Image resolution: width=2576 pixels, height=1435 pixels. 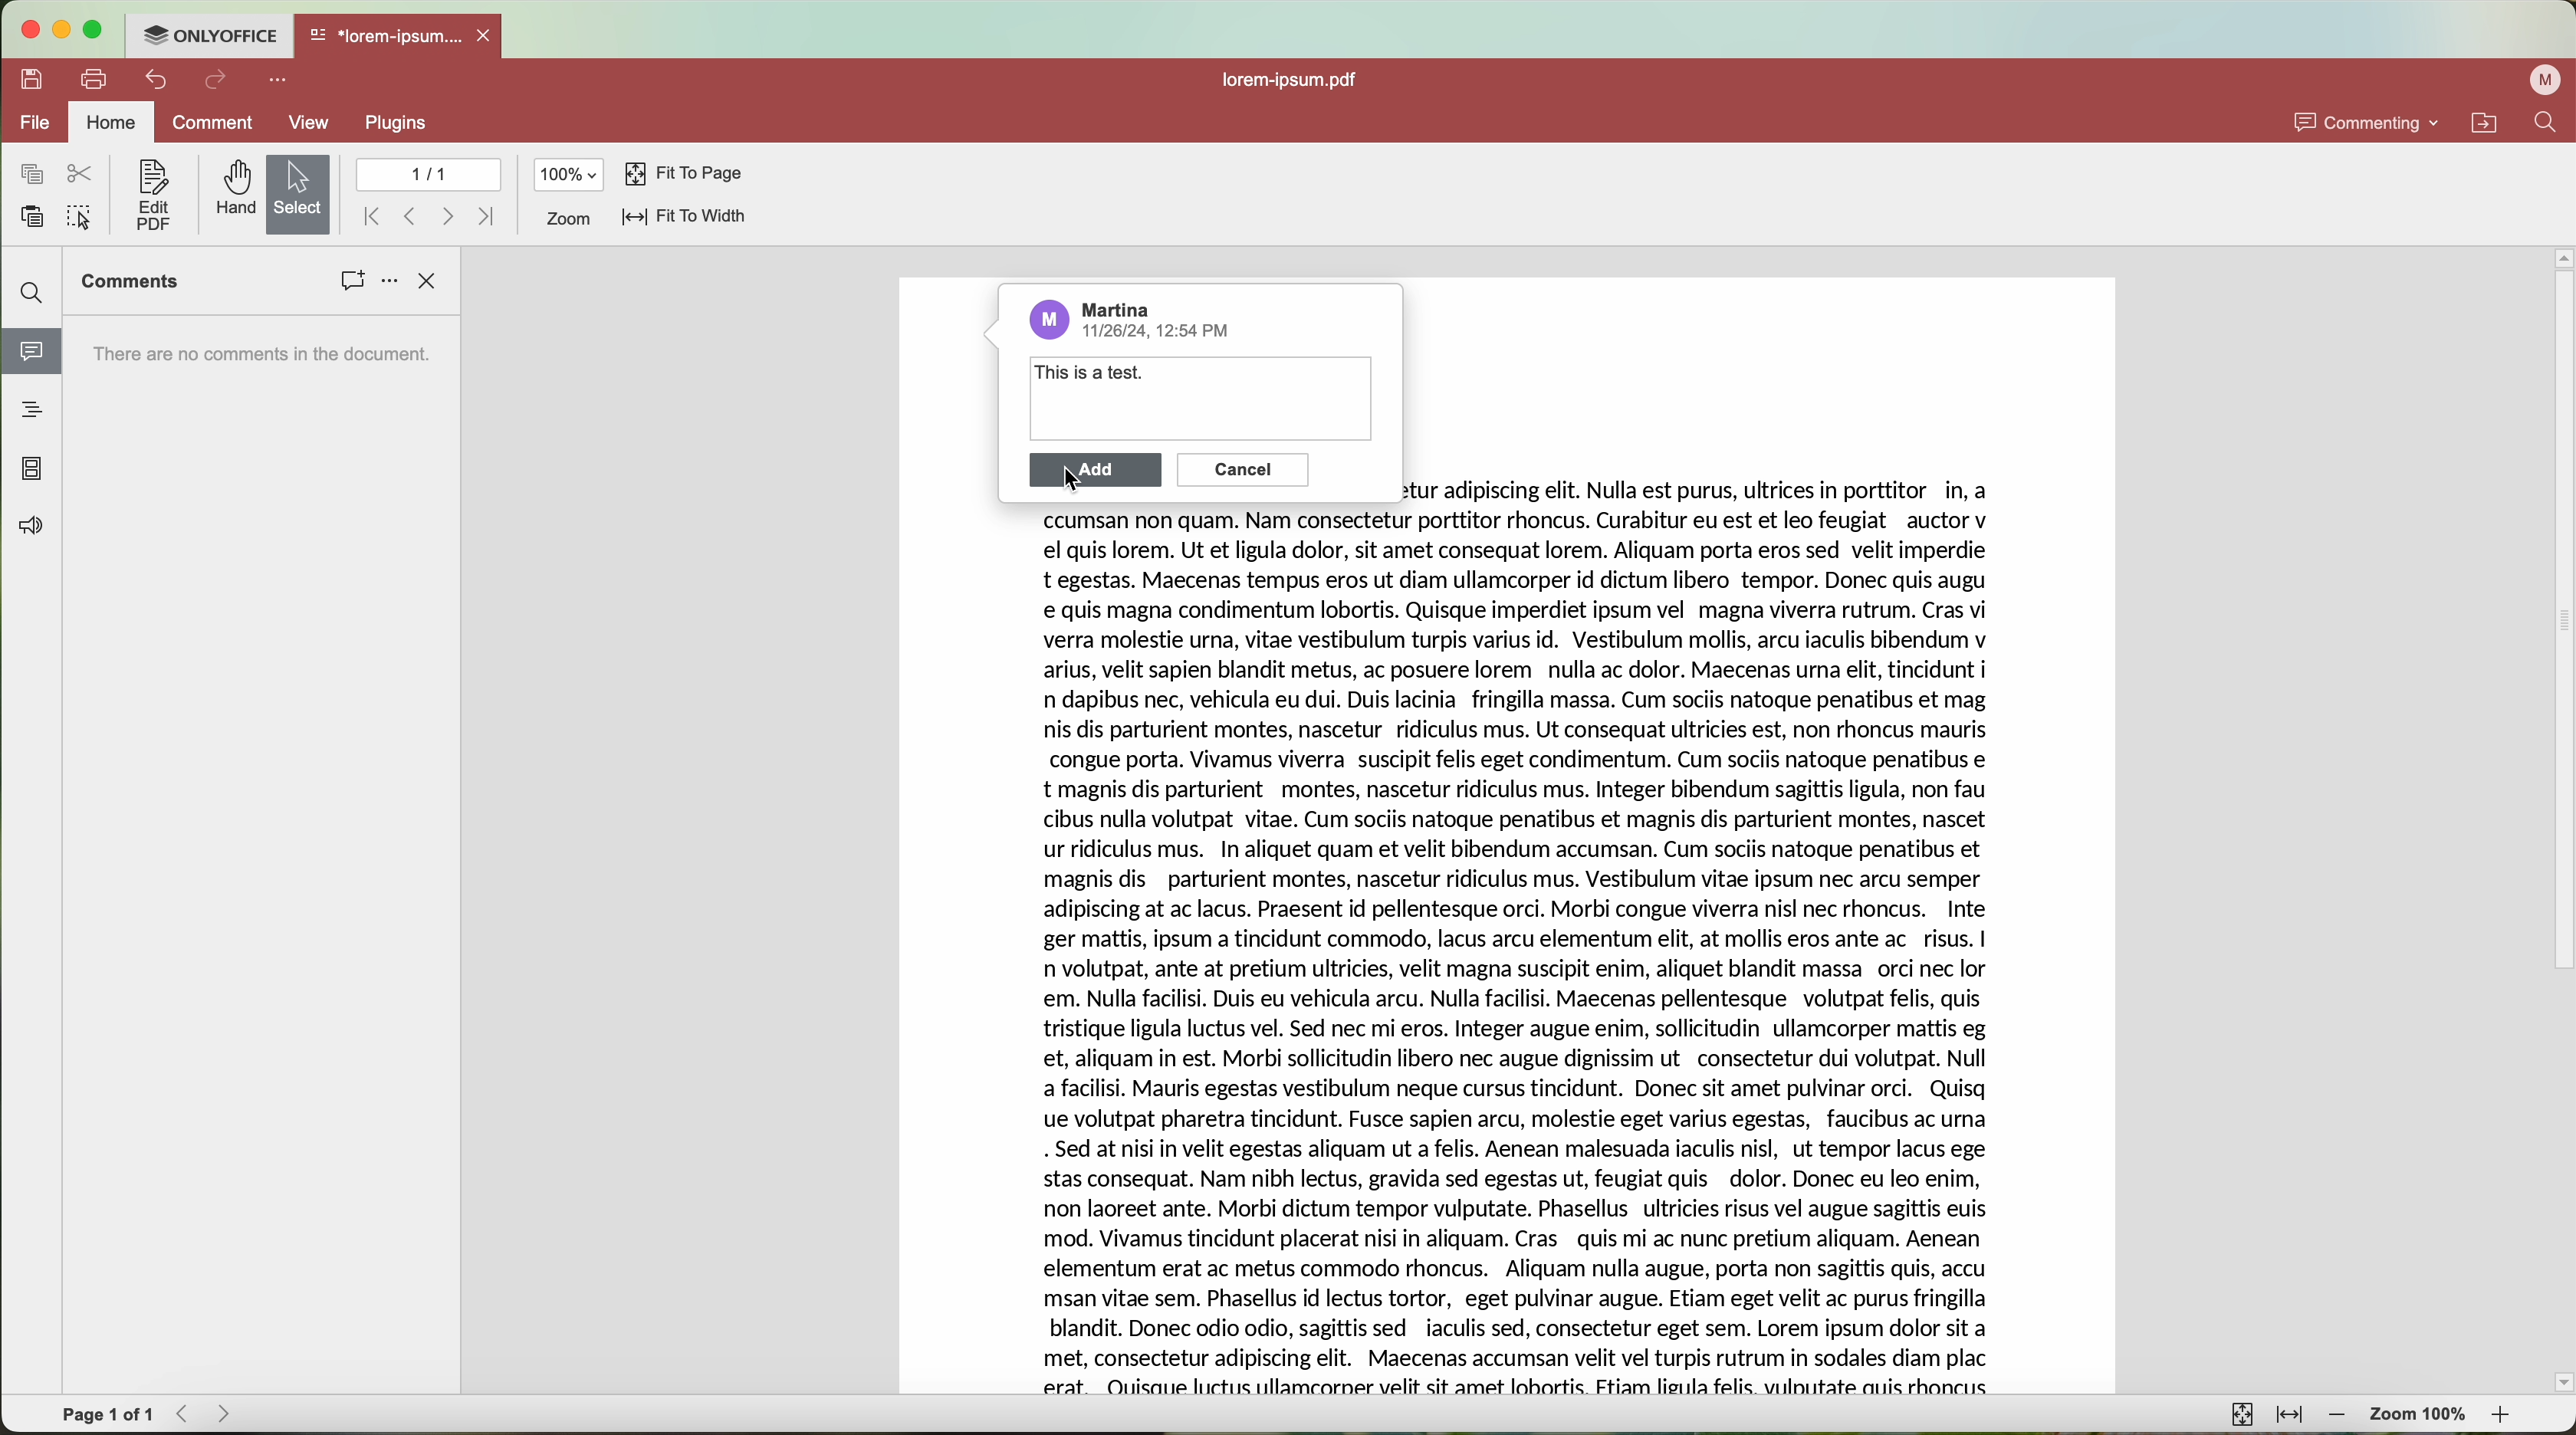 What do you see at coordinates (1296, 82) in the screenshot?
I see `file name` at bounding box center [1296, 82].